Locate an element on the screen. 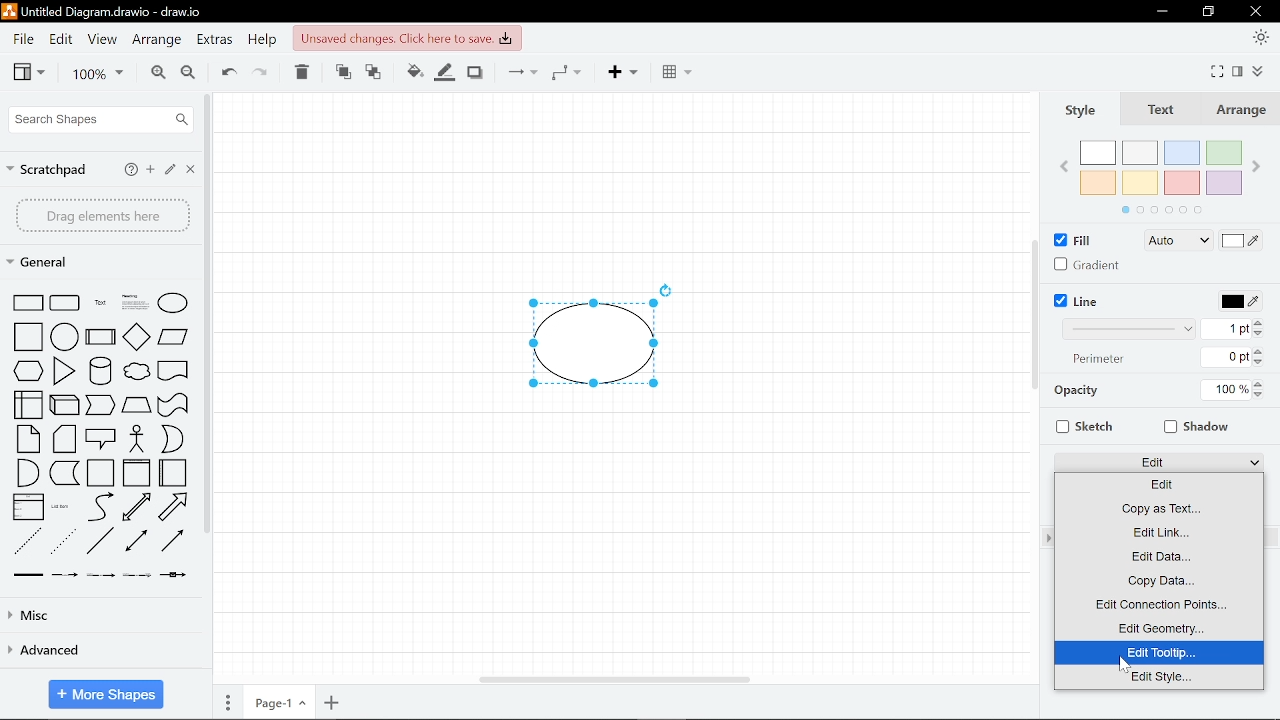  arrow is located at coordinates (175, 507).